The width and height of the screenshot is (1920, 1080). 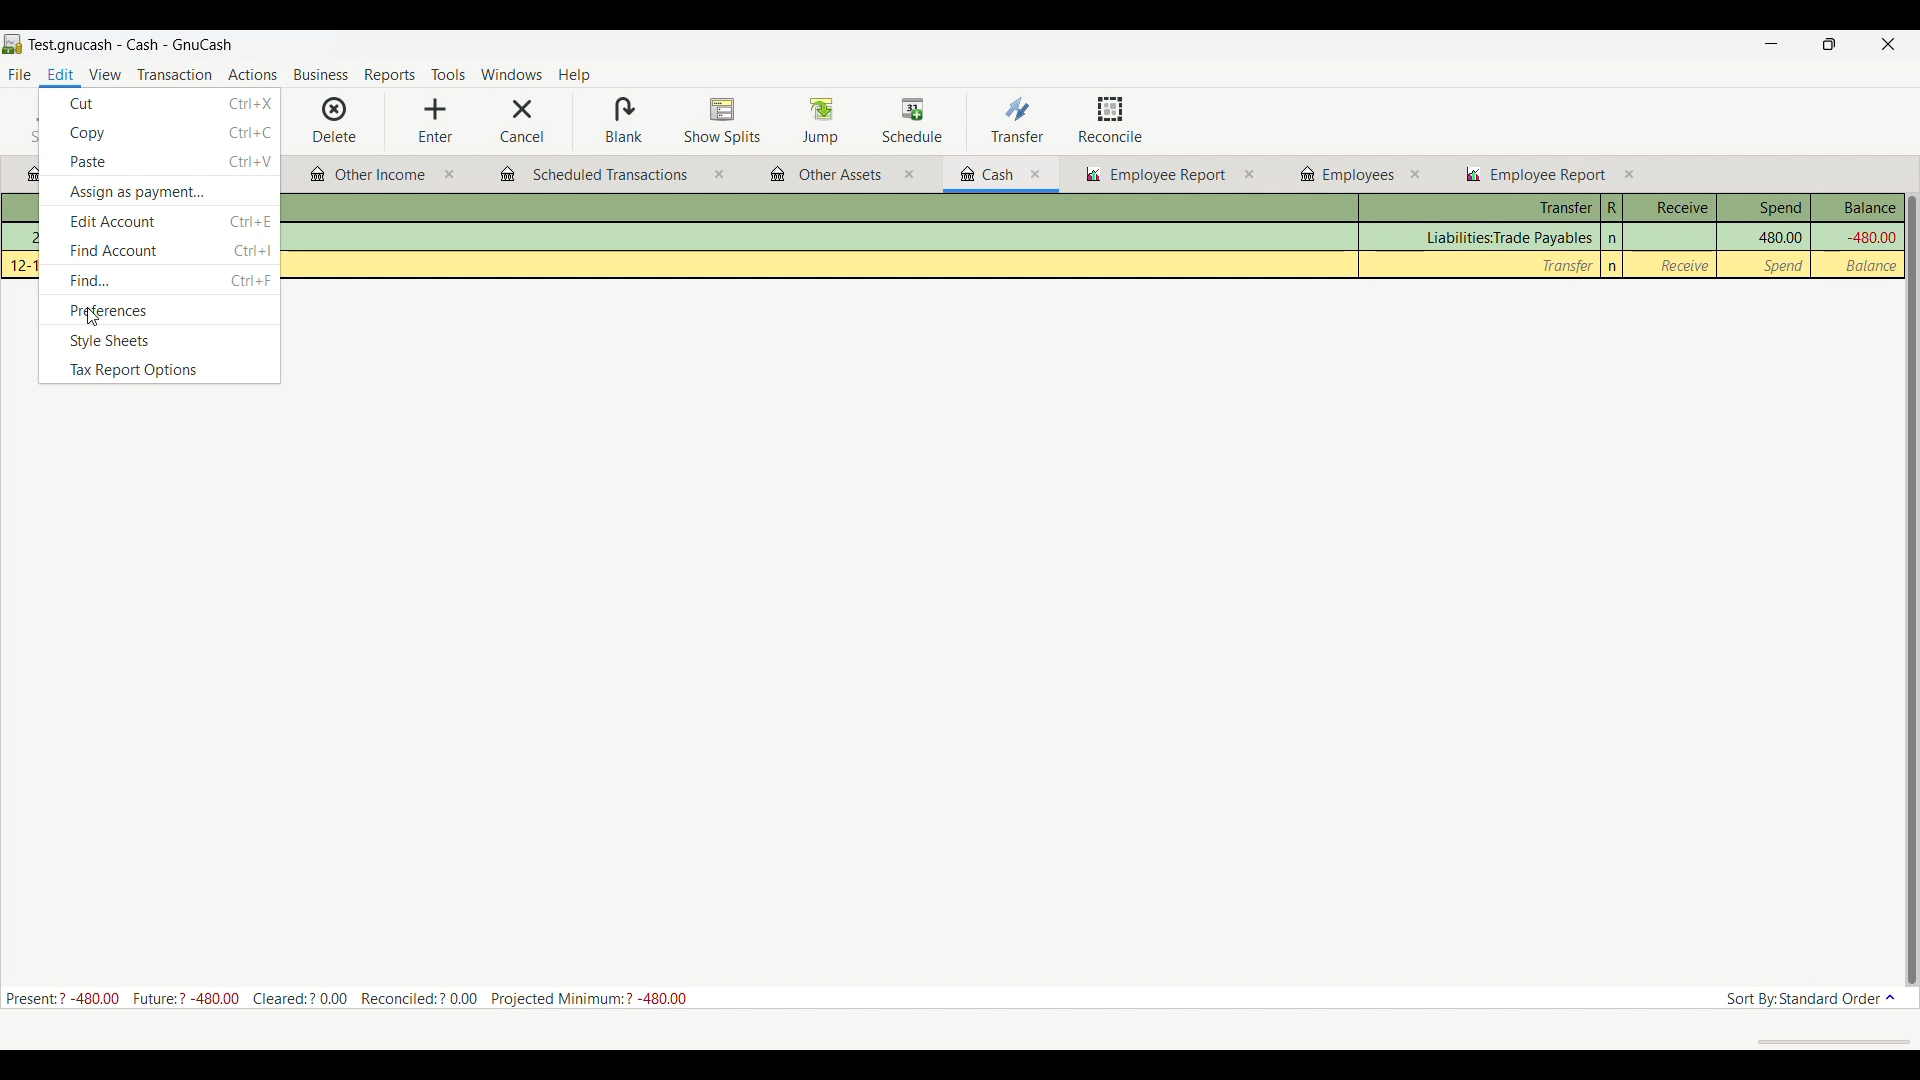 I want to click on Jump, so click(x=823, y=121).